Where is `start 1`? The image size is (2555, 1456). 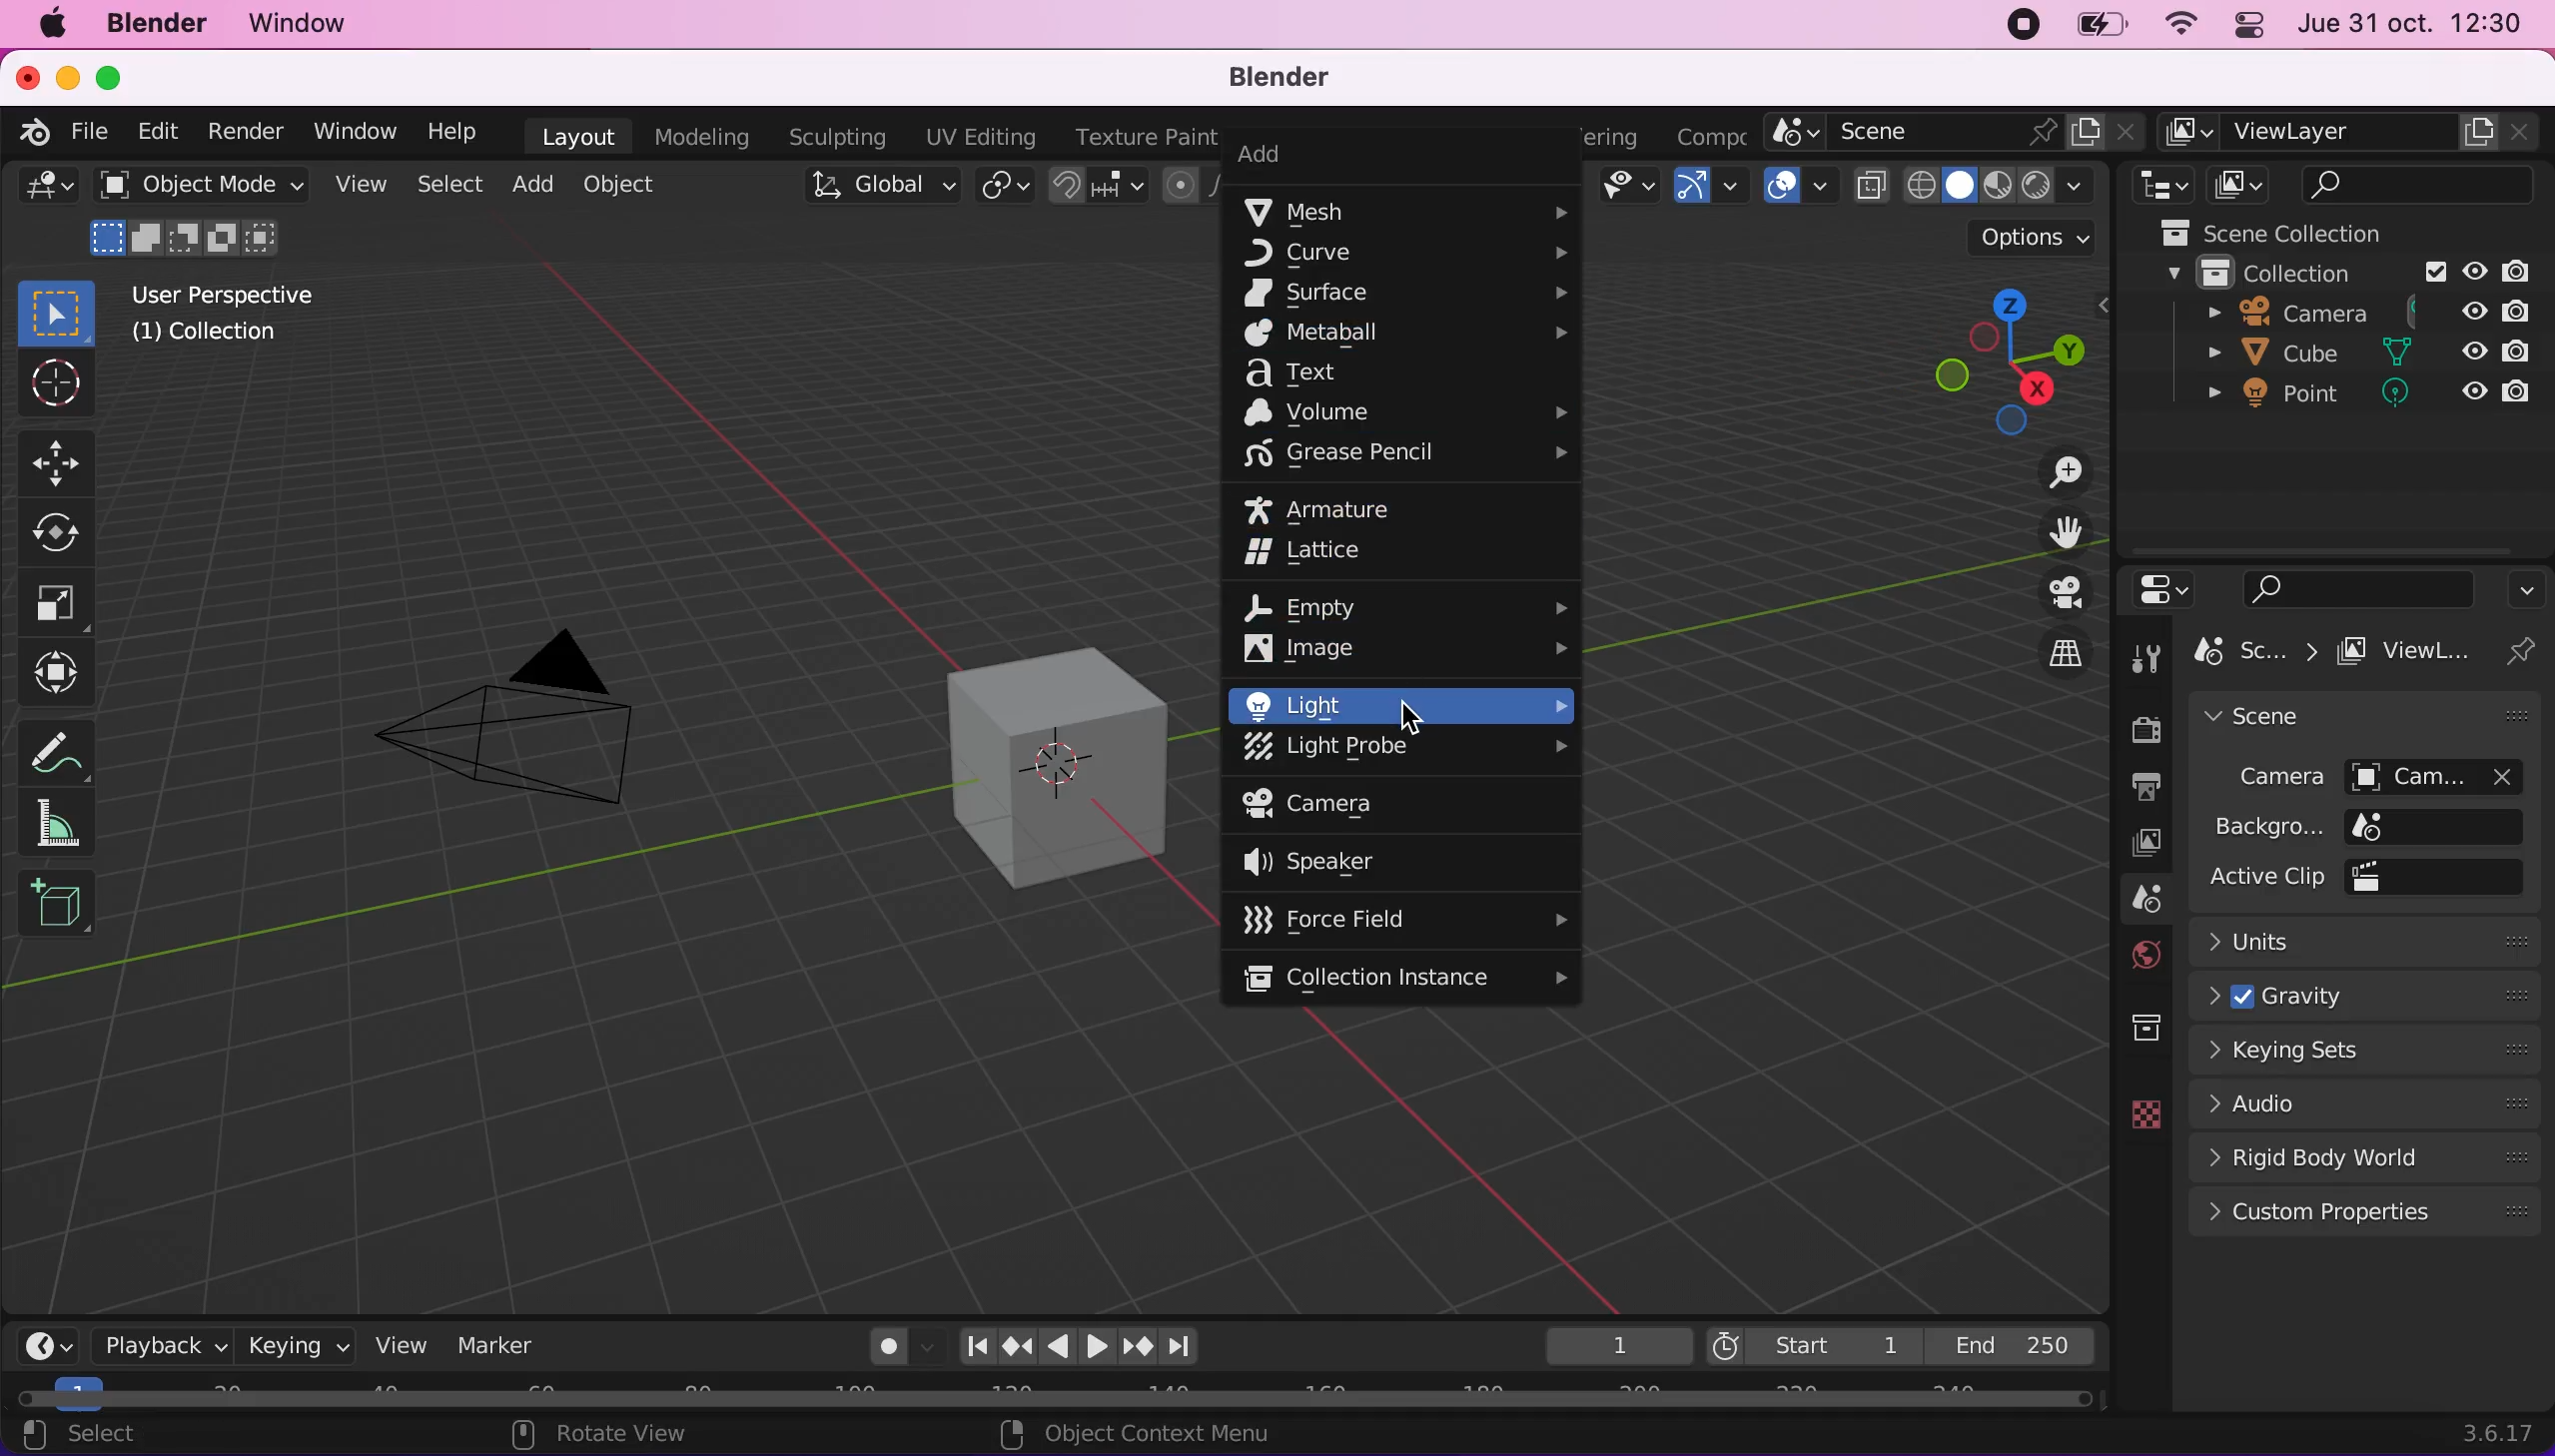
start 1 is located at coordinates (1814, 1343).